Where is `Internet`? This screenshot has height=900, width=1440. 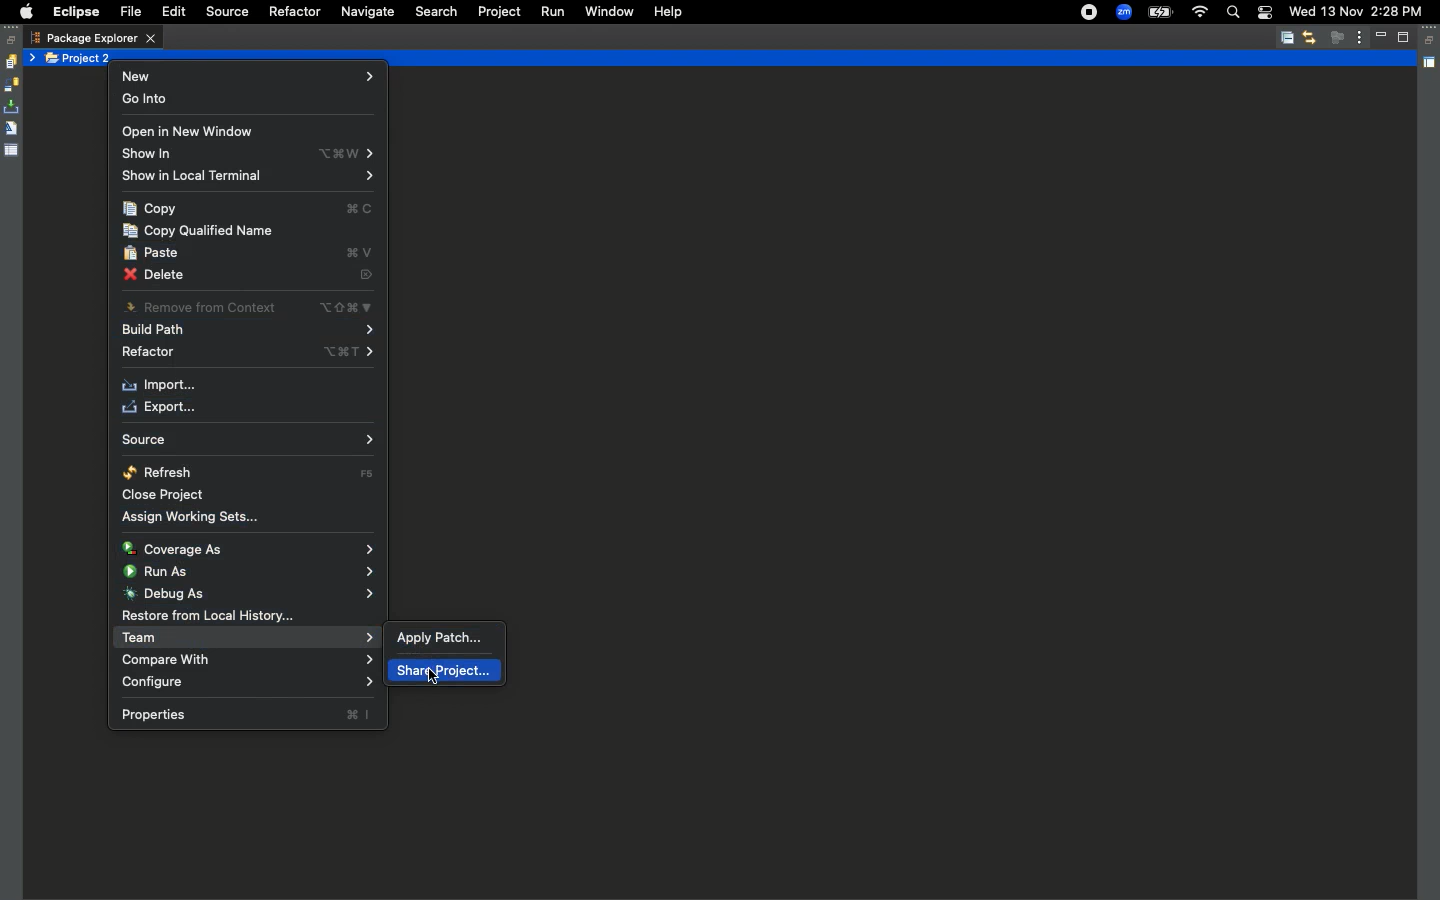 Internet is located at coordinates (1199, 13).